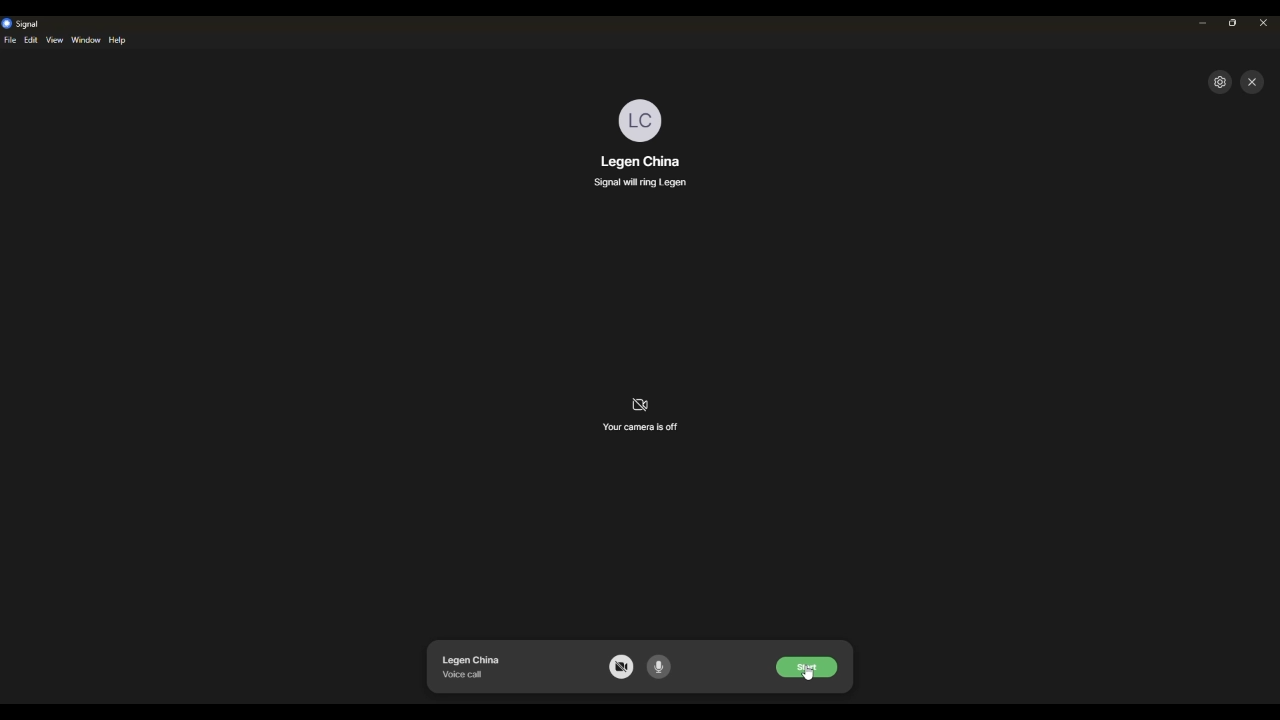 This screenshot has height=720, width=1280. Describe the element at coordinates (643, 418) in the screenshot. I see `camera is off` at that location.